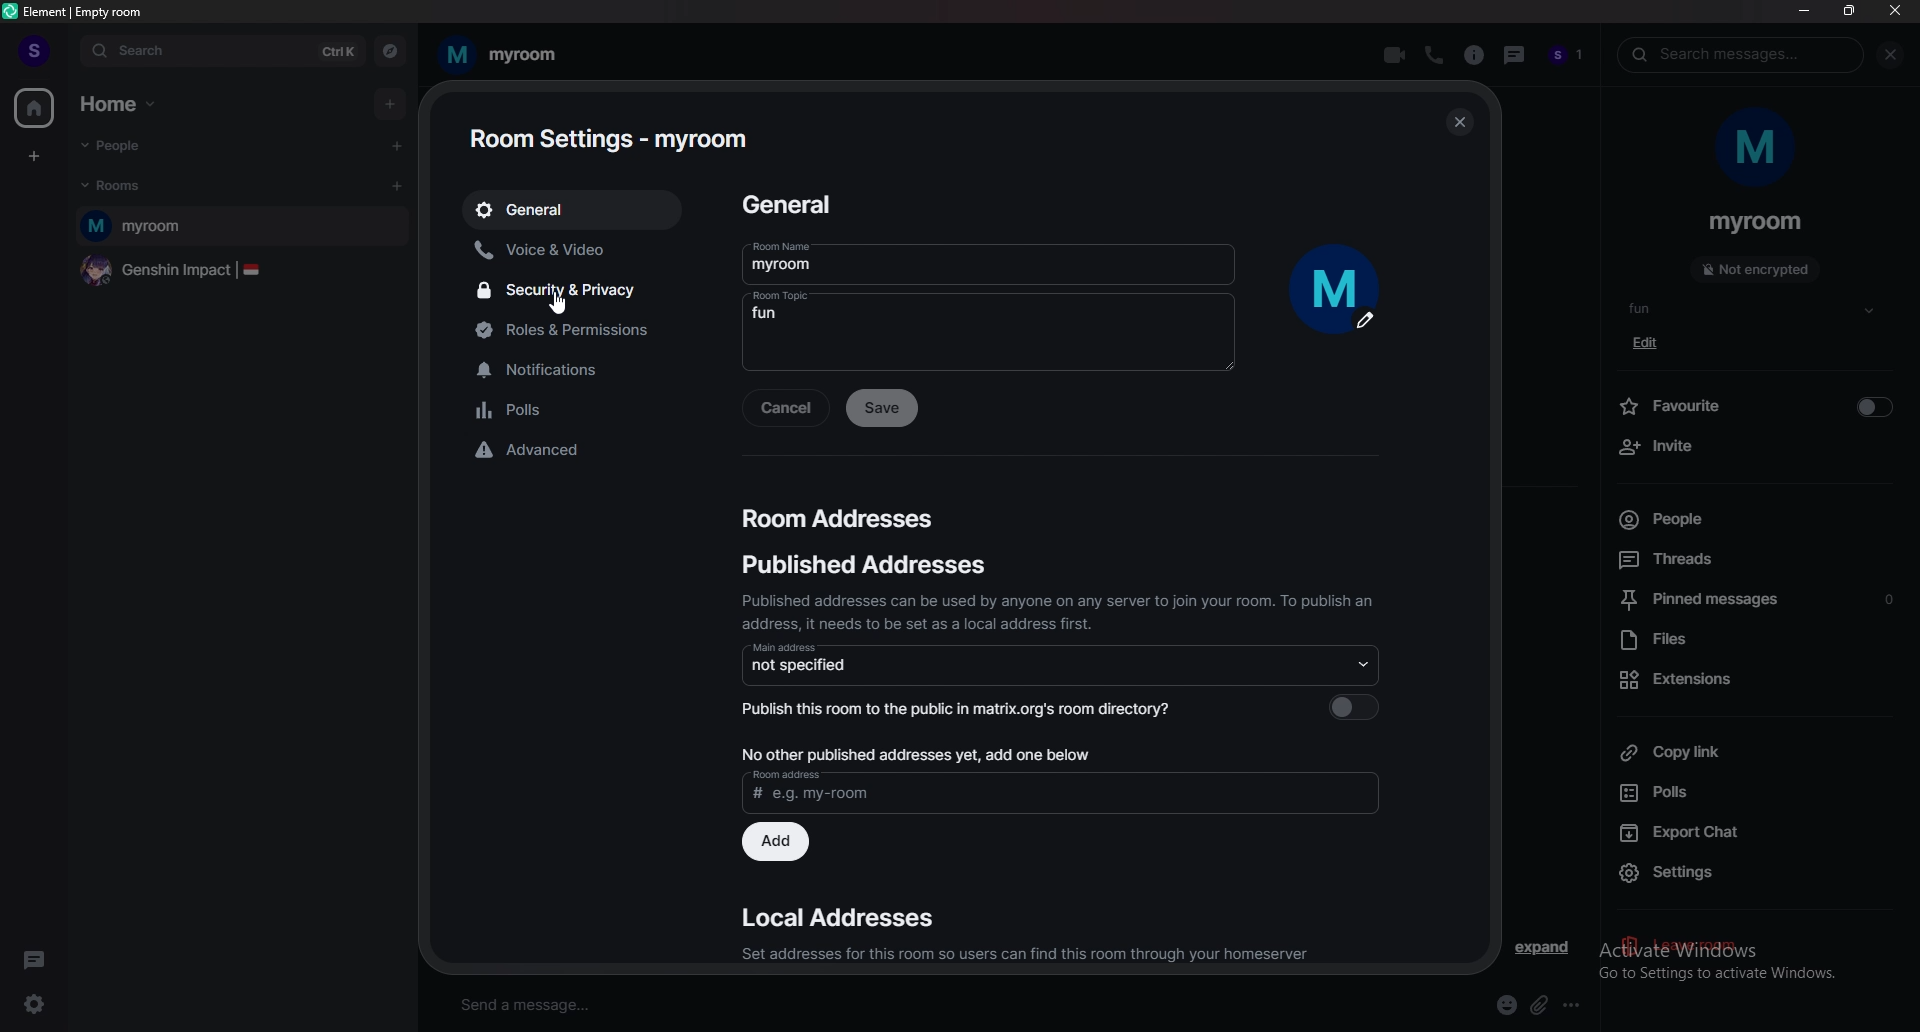 The width and height of the screenshot is (1920, 1032). Describe the element at coordinates (1894, 55) in the screenshot. I see `close` at that location.